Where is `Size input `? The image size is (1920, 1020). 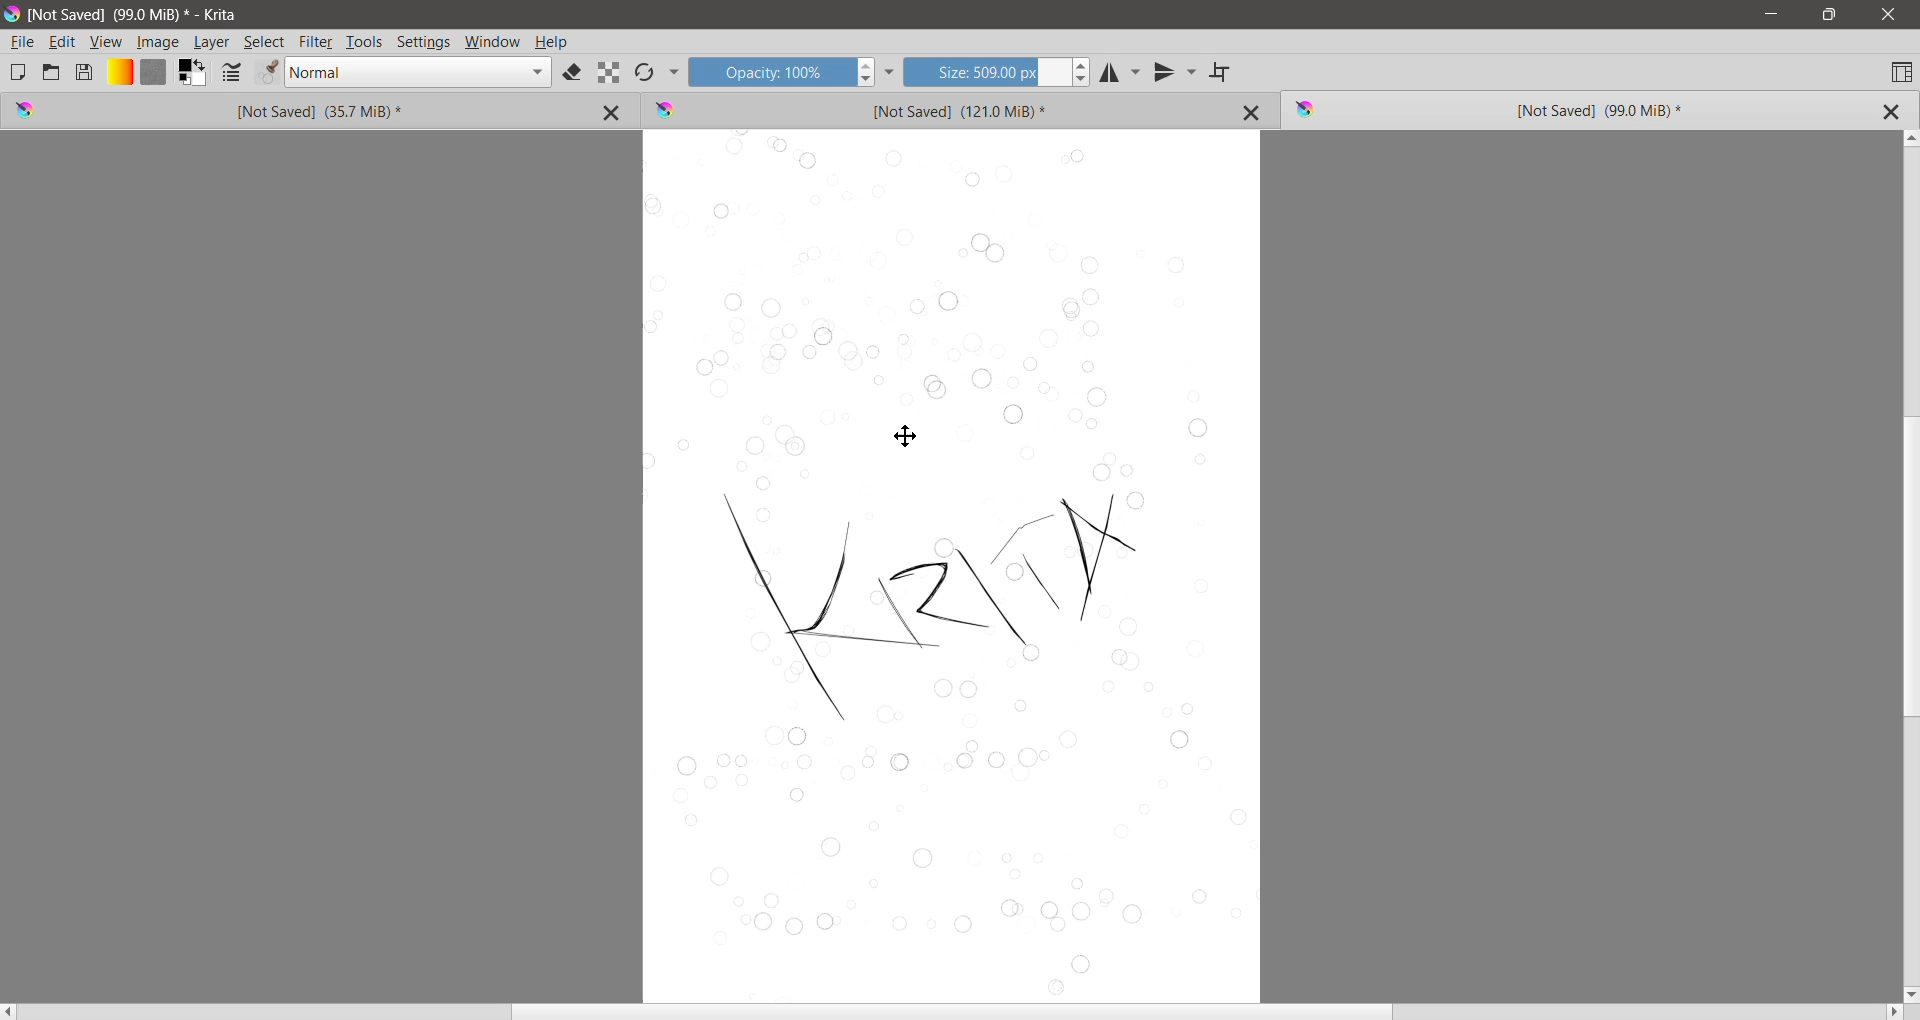
Size input  is located at coordinates (985, 71).